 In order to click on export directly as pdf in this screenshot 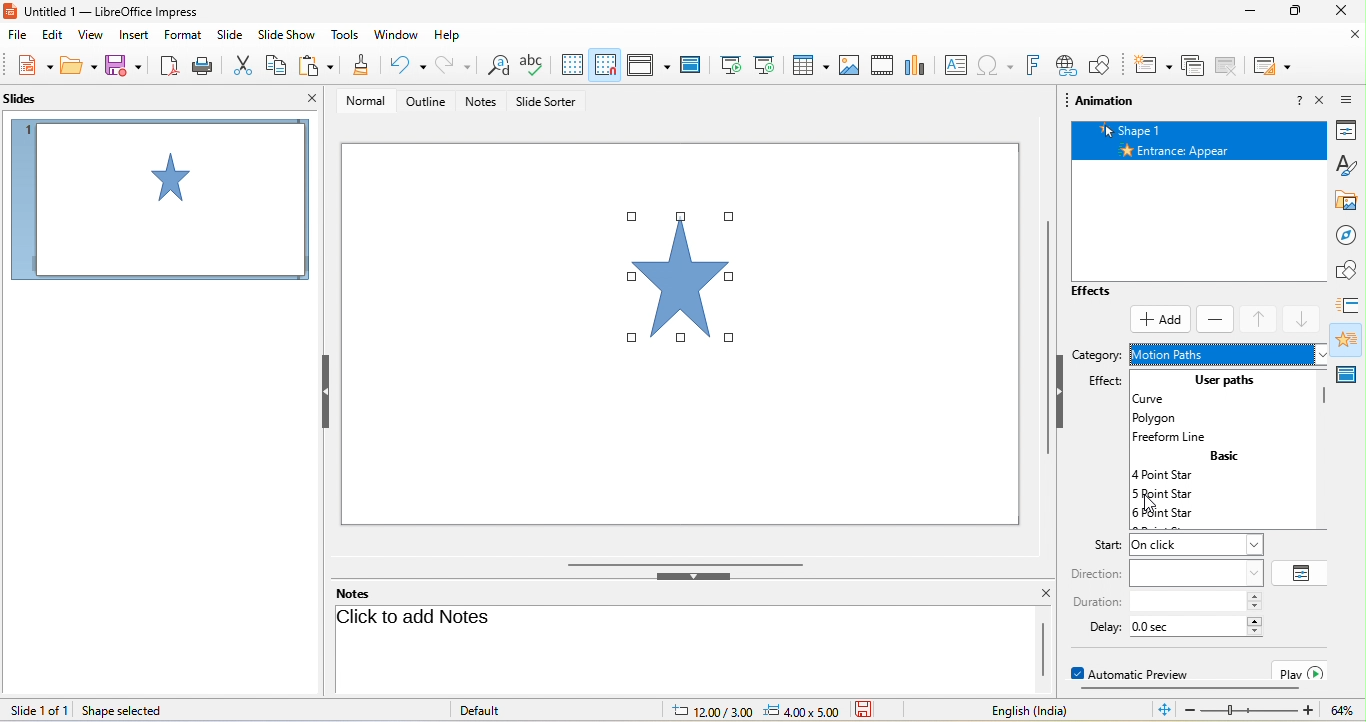, I will do `click(166, 67)`.